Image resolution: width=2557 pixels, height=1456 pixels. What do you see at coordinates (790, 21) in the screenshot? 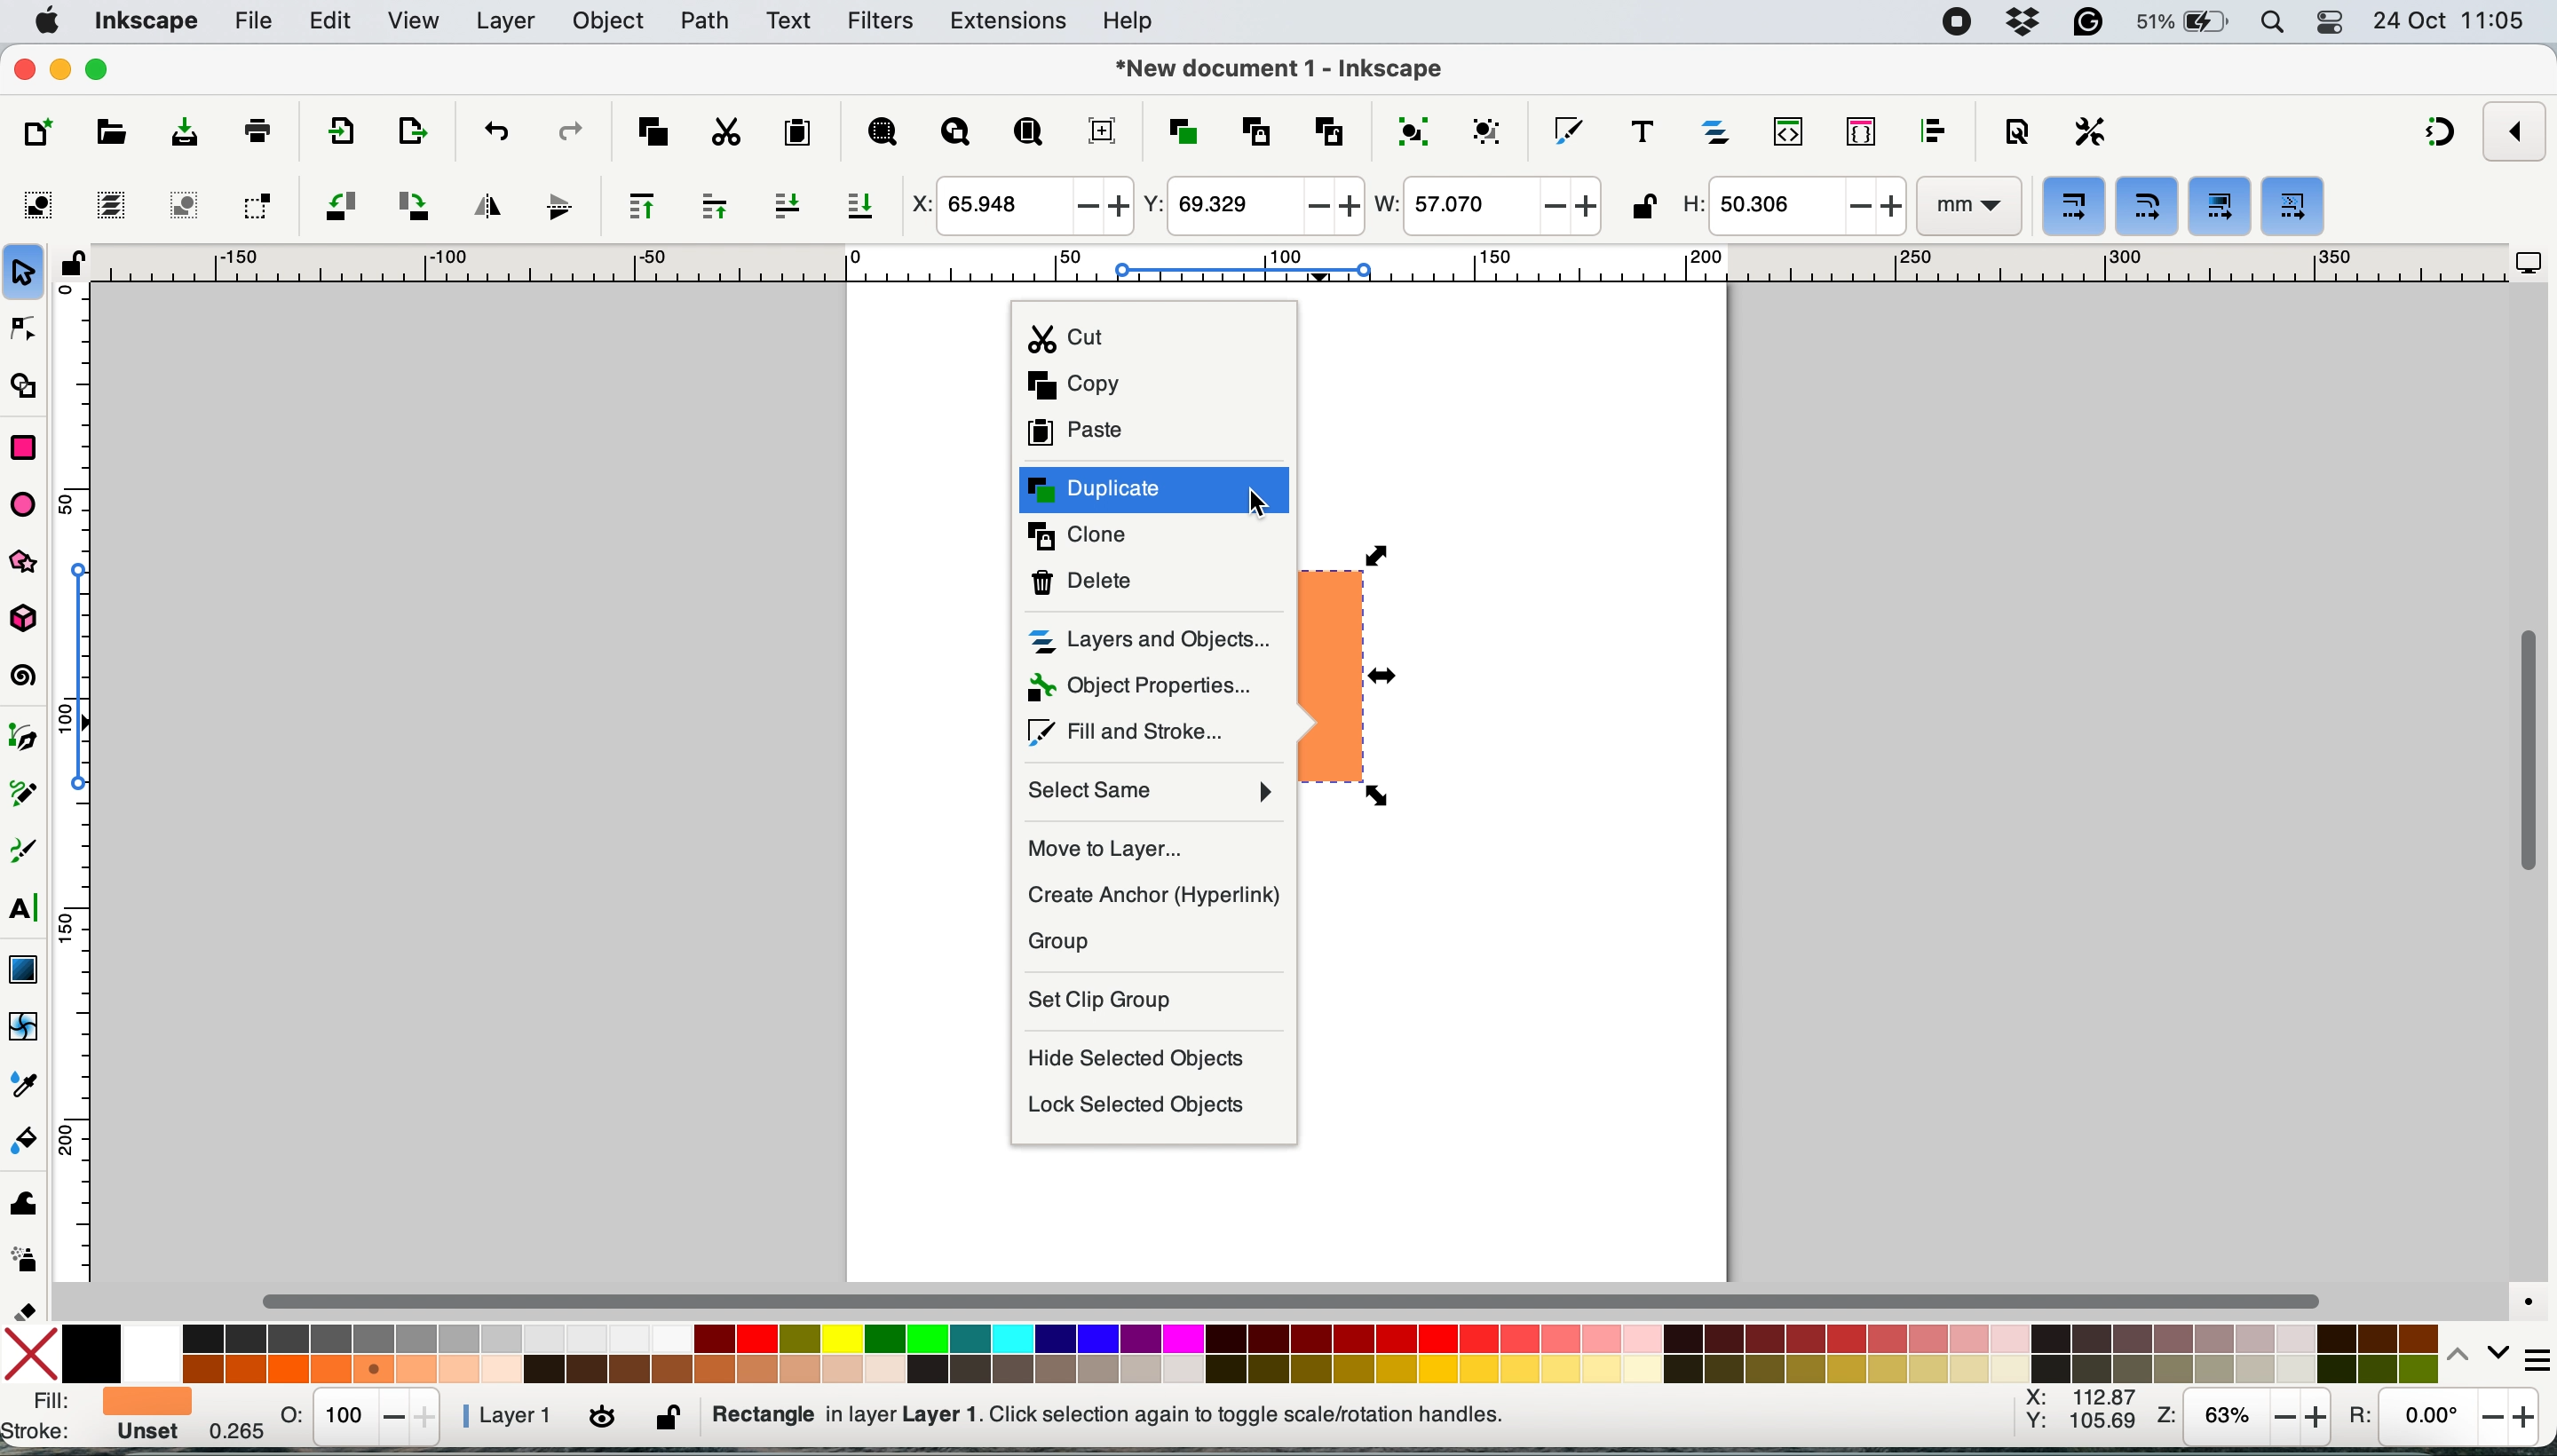
I see `text` at bounding box center [790, 21].